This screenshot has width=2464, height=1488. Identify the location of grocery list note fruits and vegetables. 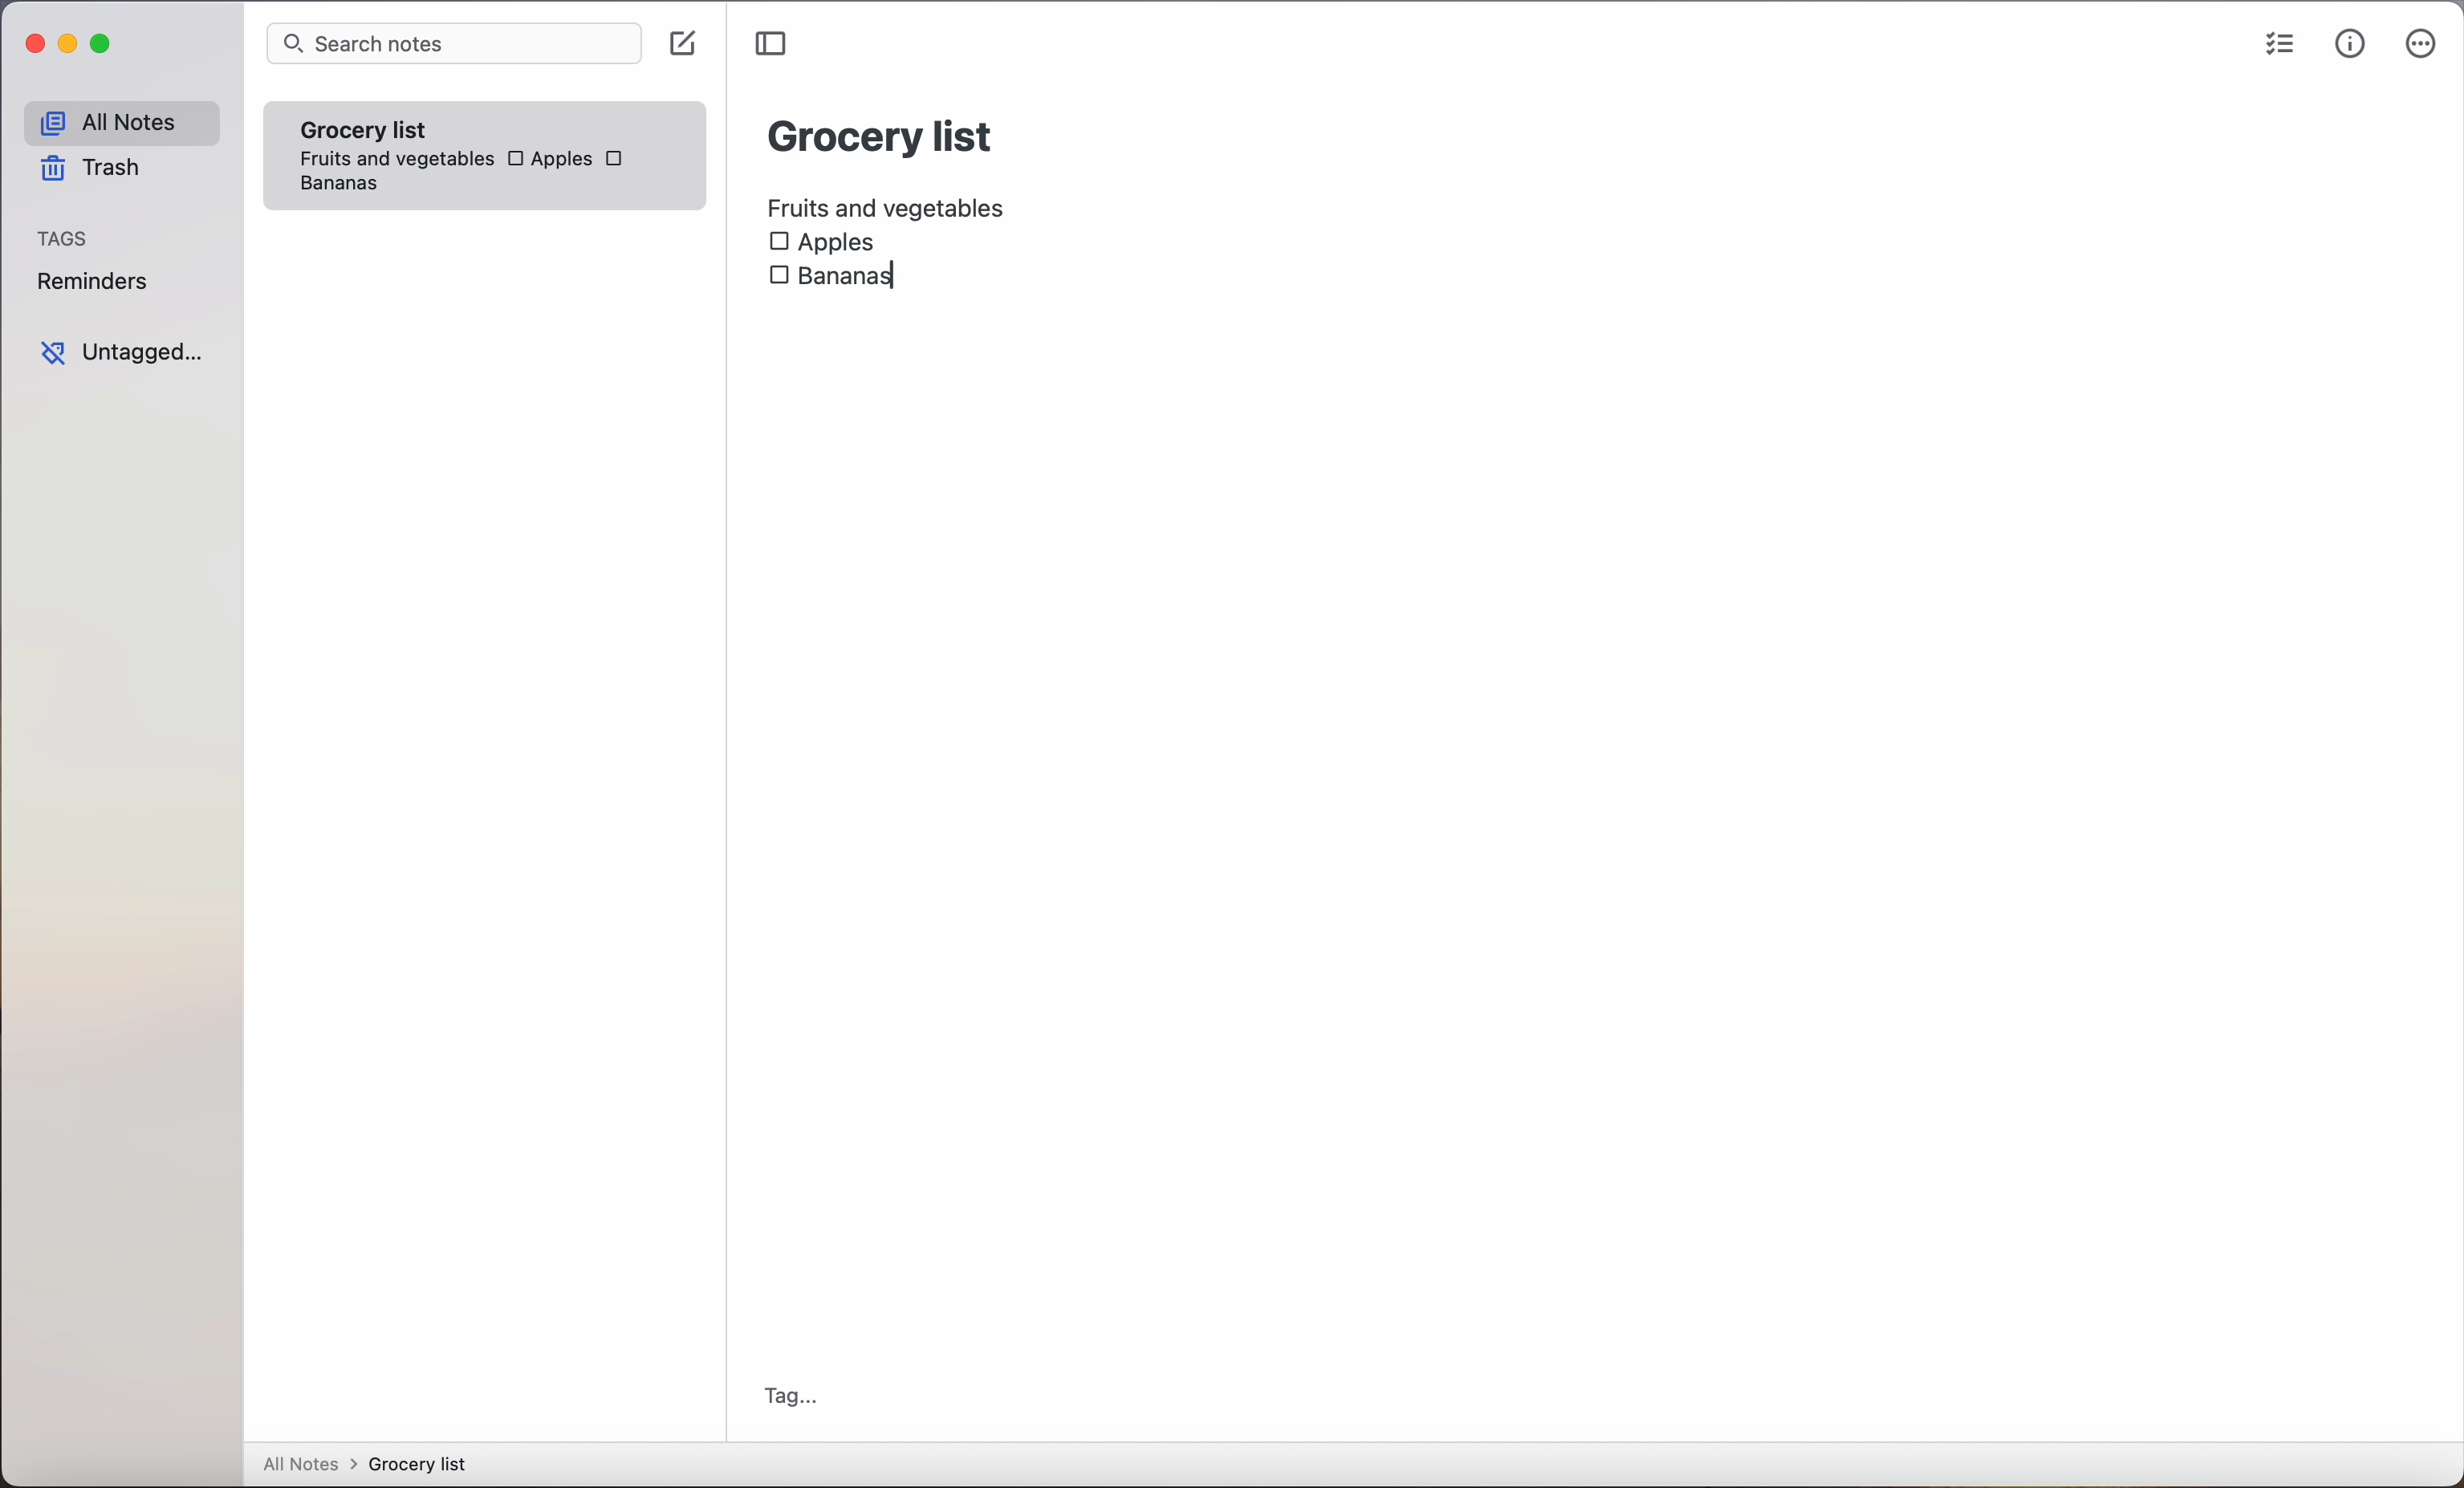
(391, 139).